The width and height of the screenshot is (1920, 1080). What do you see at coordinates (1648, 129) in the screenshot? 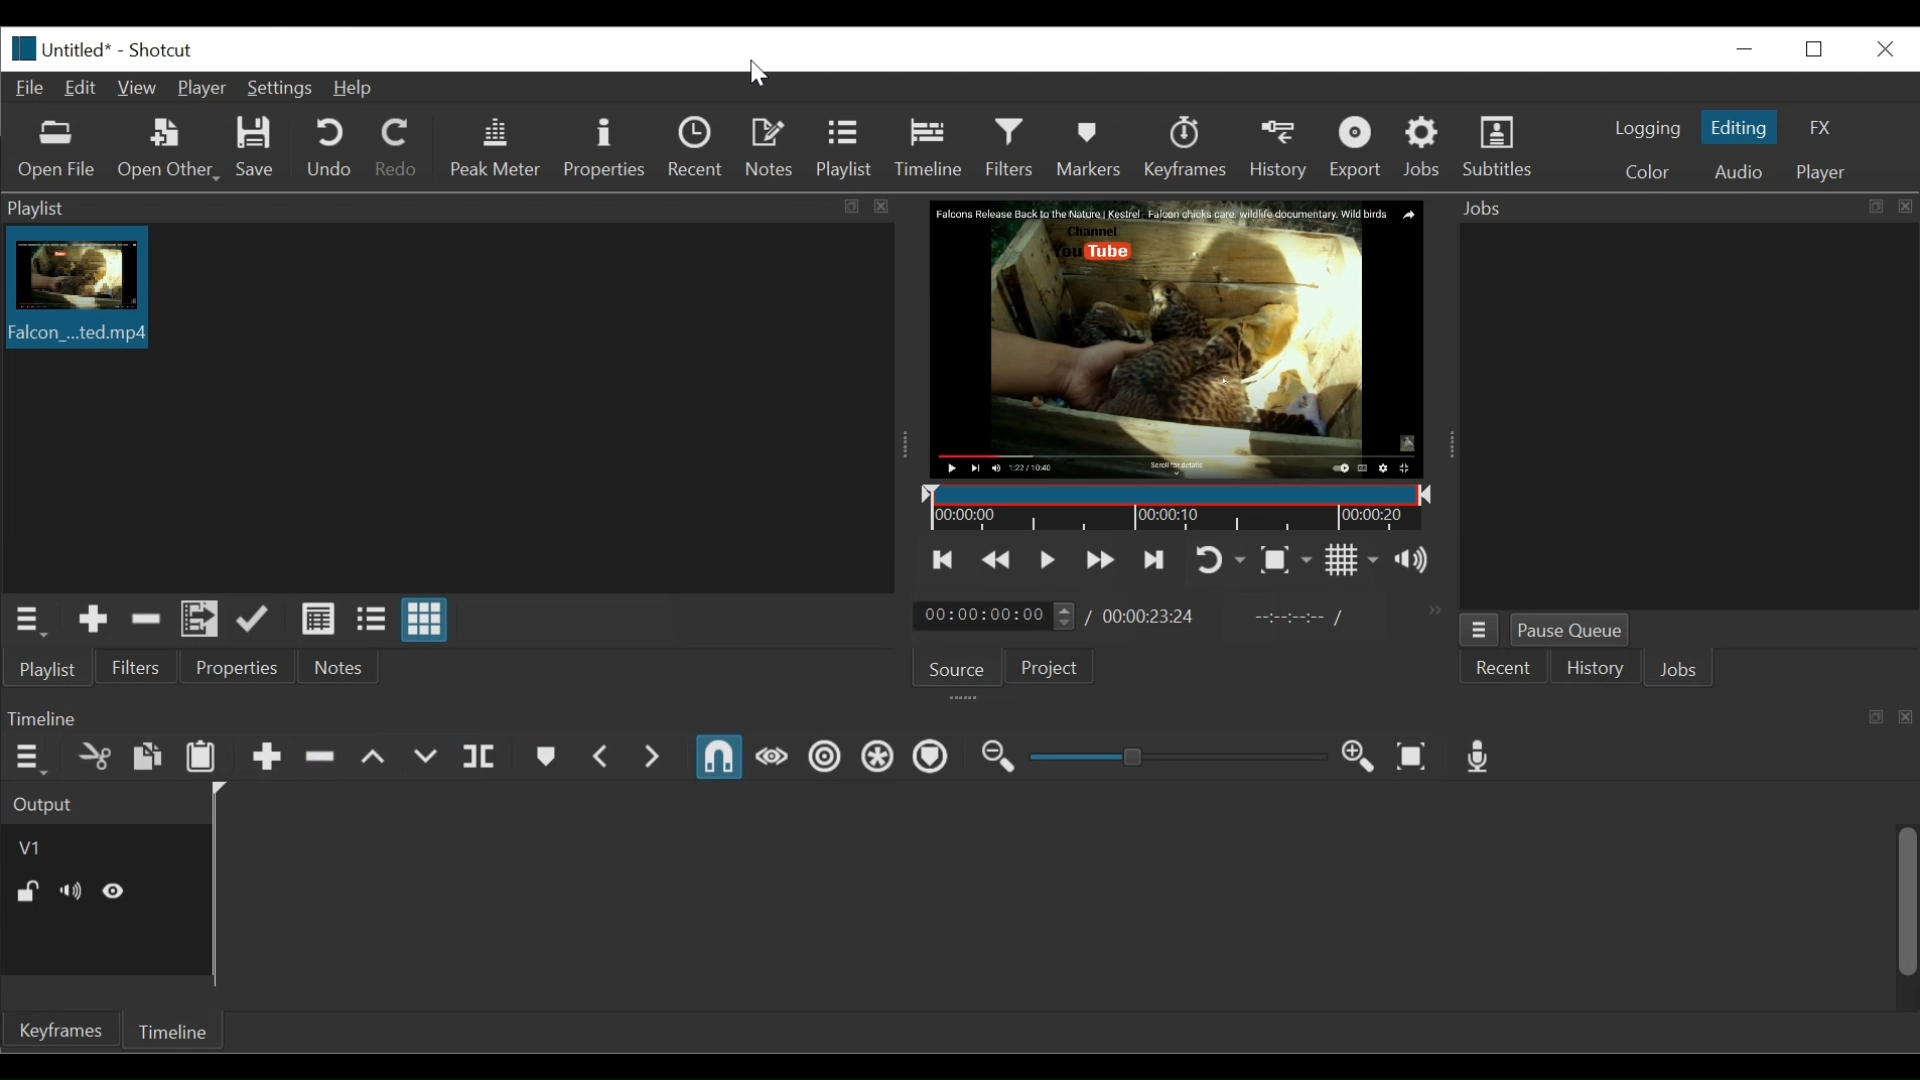
I see `logging` at bounding box center [1648, 129].